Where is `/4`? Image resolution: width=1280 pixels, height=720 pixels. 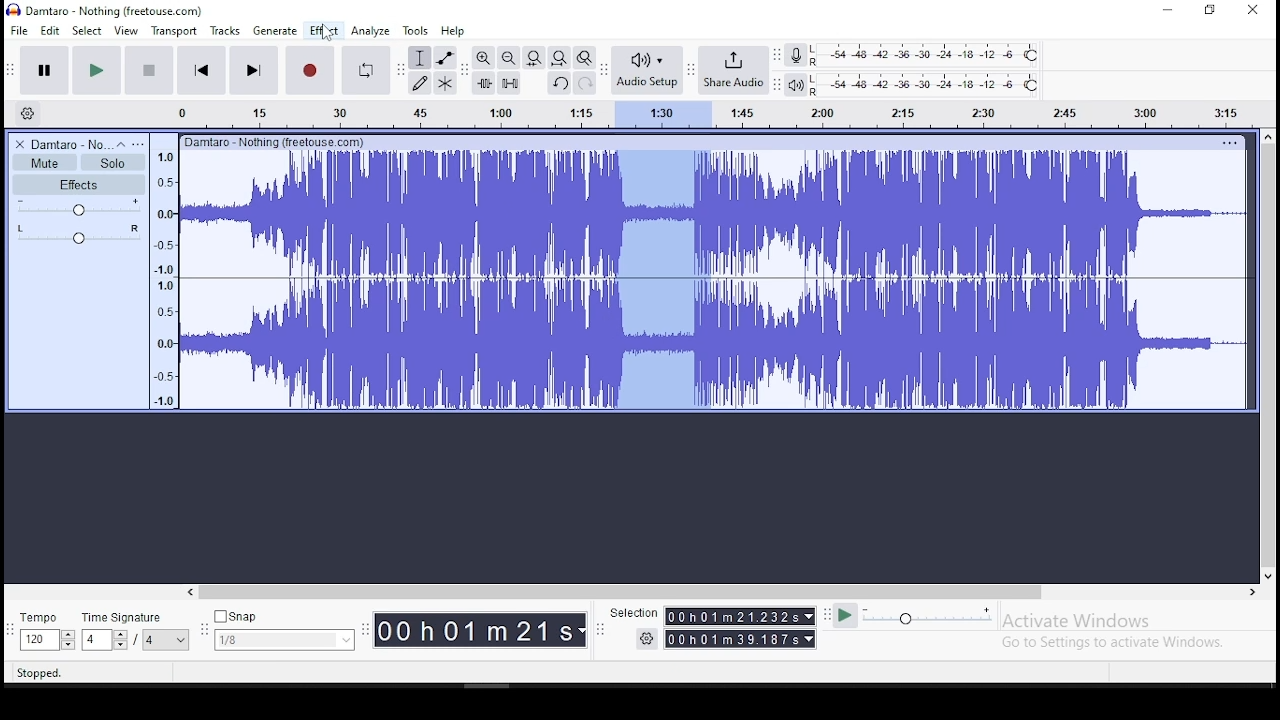 /4 is located at coordinates (150, 639).